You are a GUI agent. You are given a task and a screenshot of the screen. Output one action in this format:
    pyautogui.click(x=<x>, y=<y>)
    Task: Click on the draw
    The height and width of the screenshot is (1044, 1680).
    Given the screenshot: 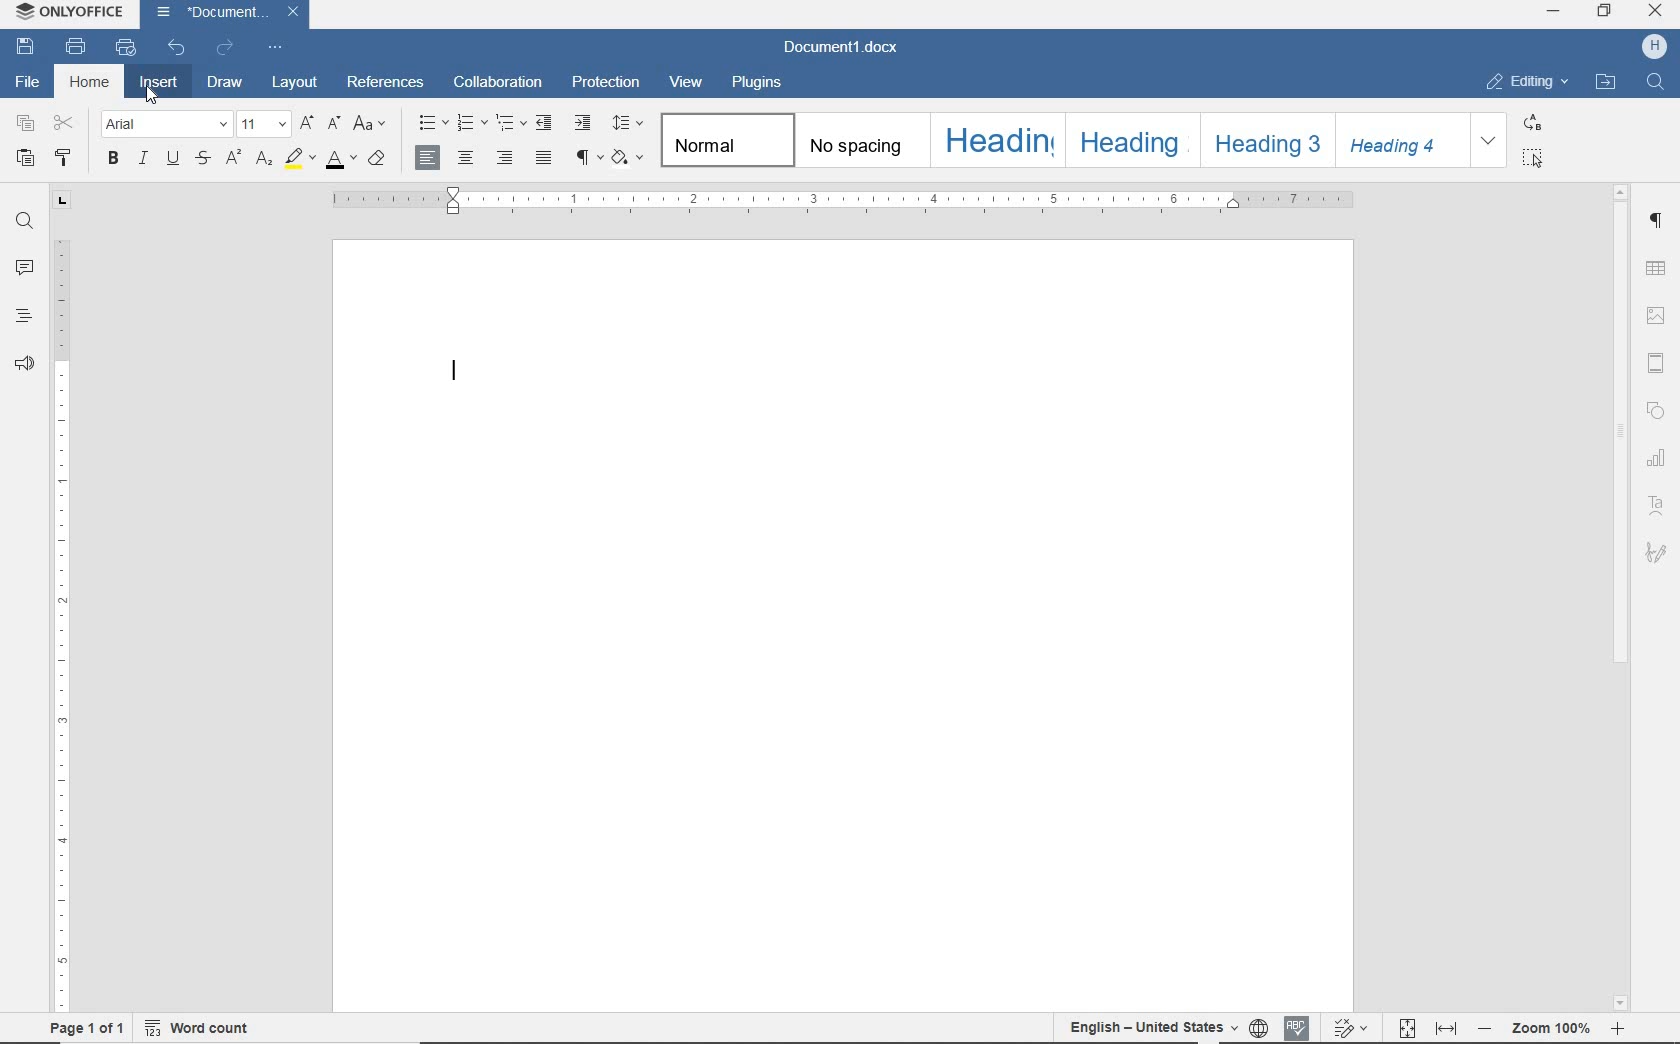 What is the action you would take?
    pyautogui.click(x=226, y=83)
    